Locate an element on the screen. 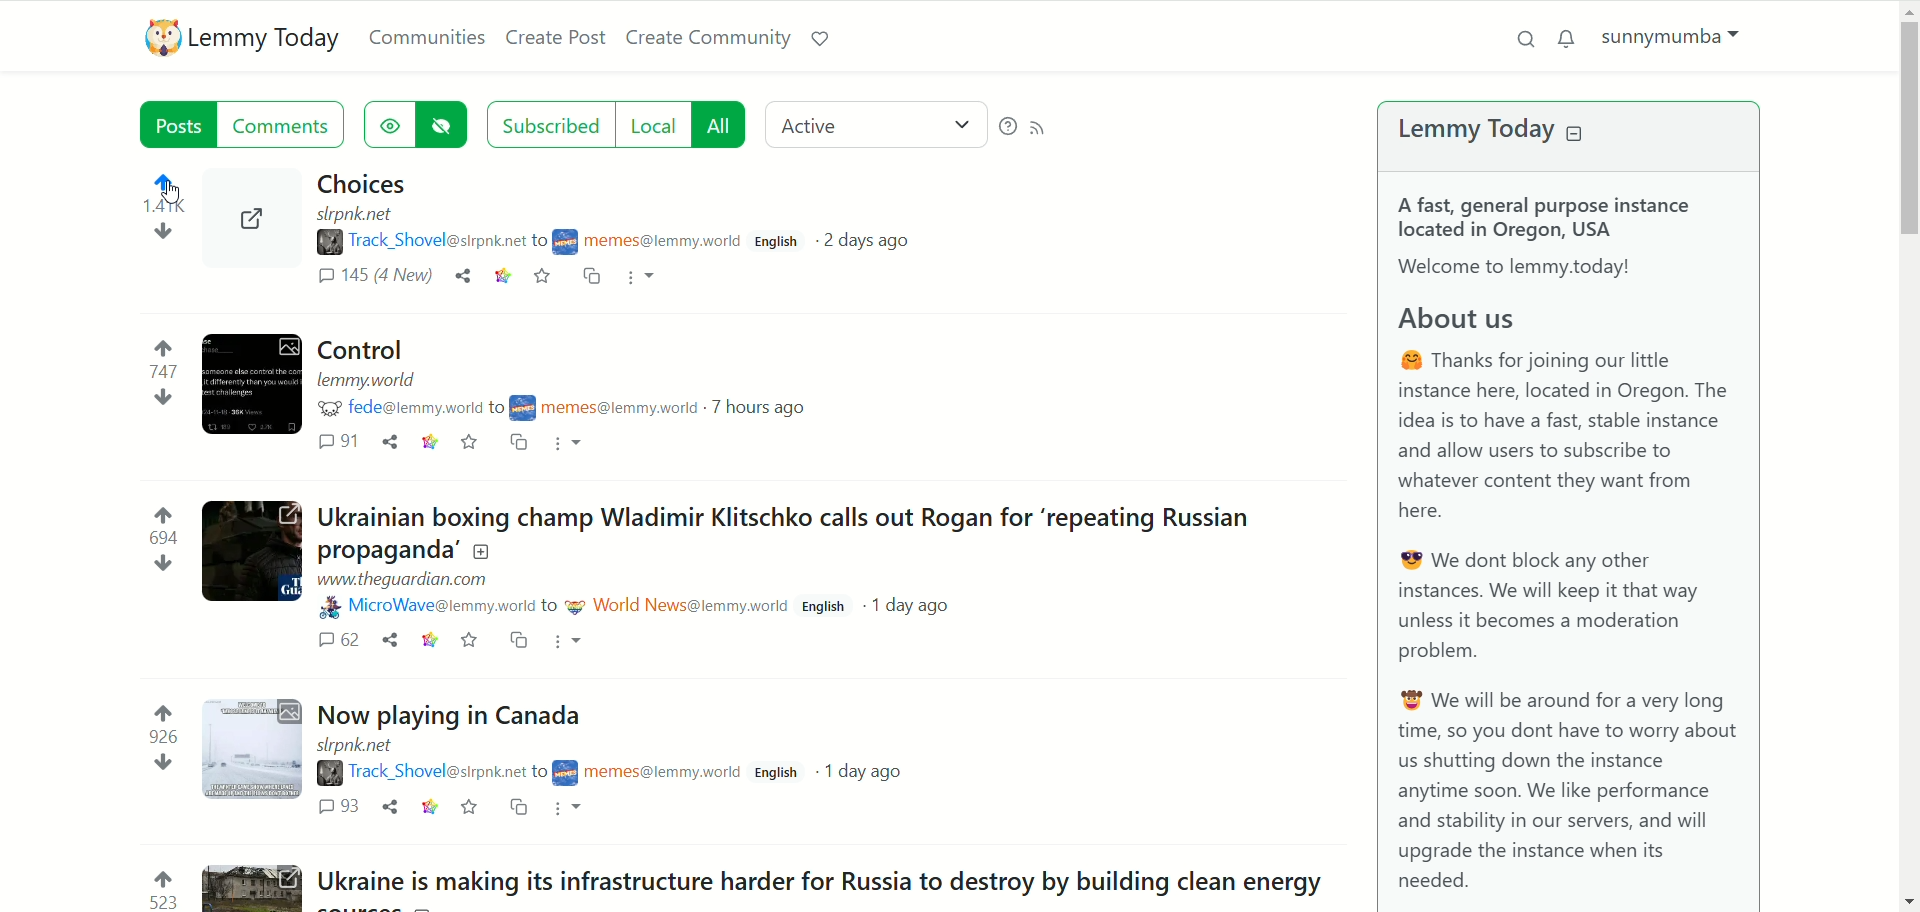 Image resolution: width=1920 pixels, height=912 pixels. share is located at coordinates (391, 806).